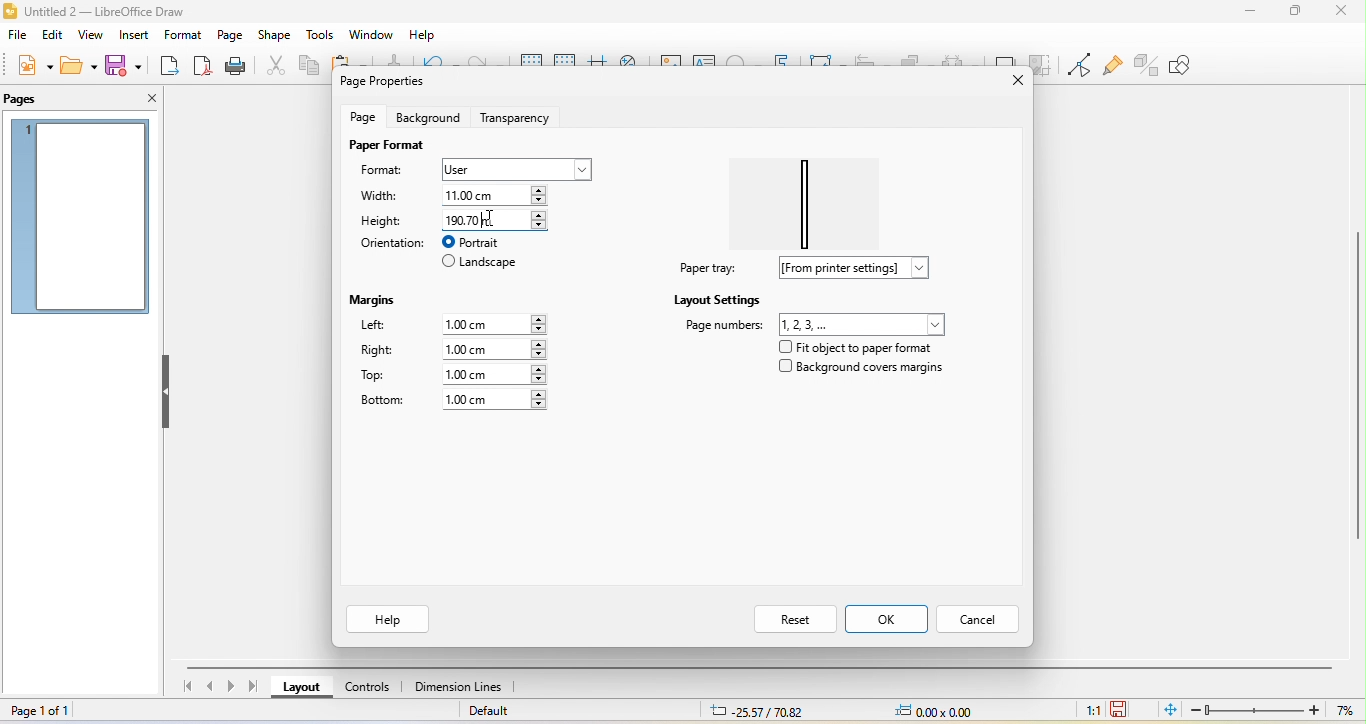 This screenshot has height=724, width=1366. What do you see at coordinates (127, 64) in the screenshot?
I see `save` at bounding box center [127, 64].